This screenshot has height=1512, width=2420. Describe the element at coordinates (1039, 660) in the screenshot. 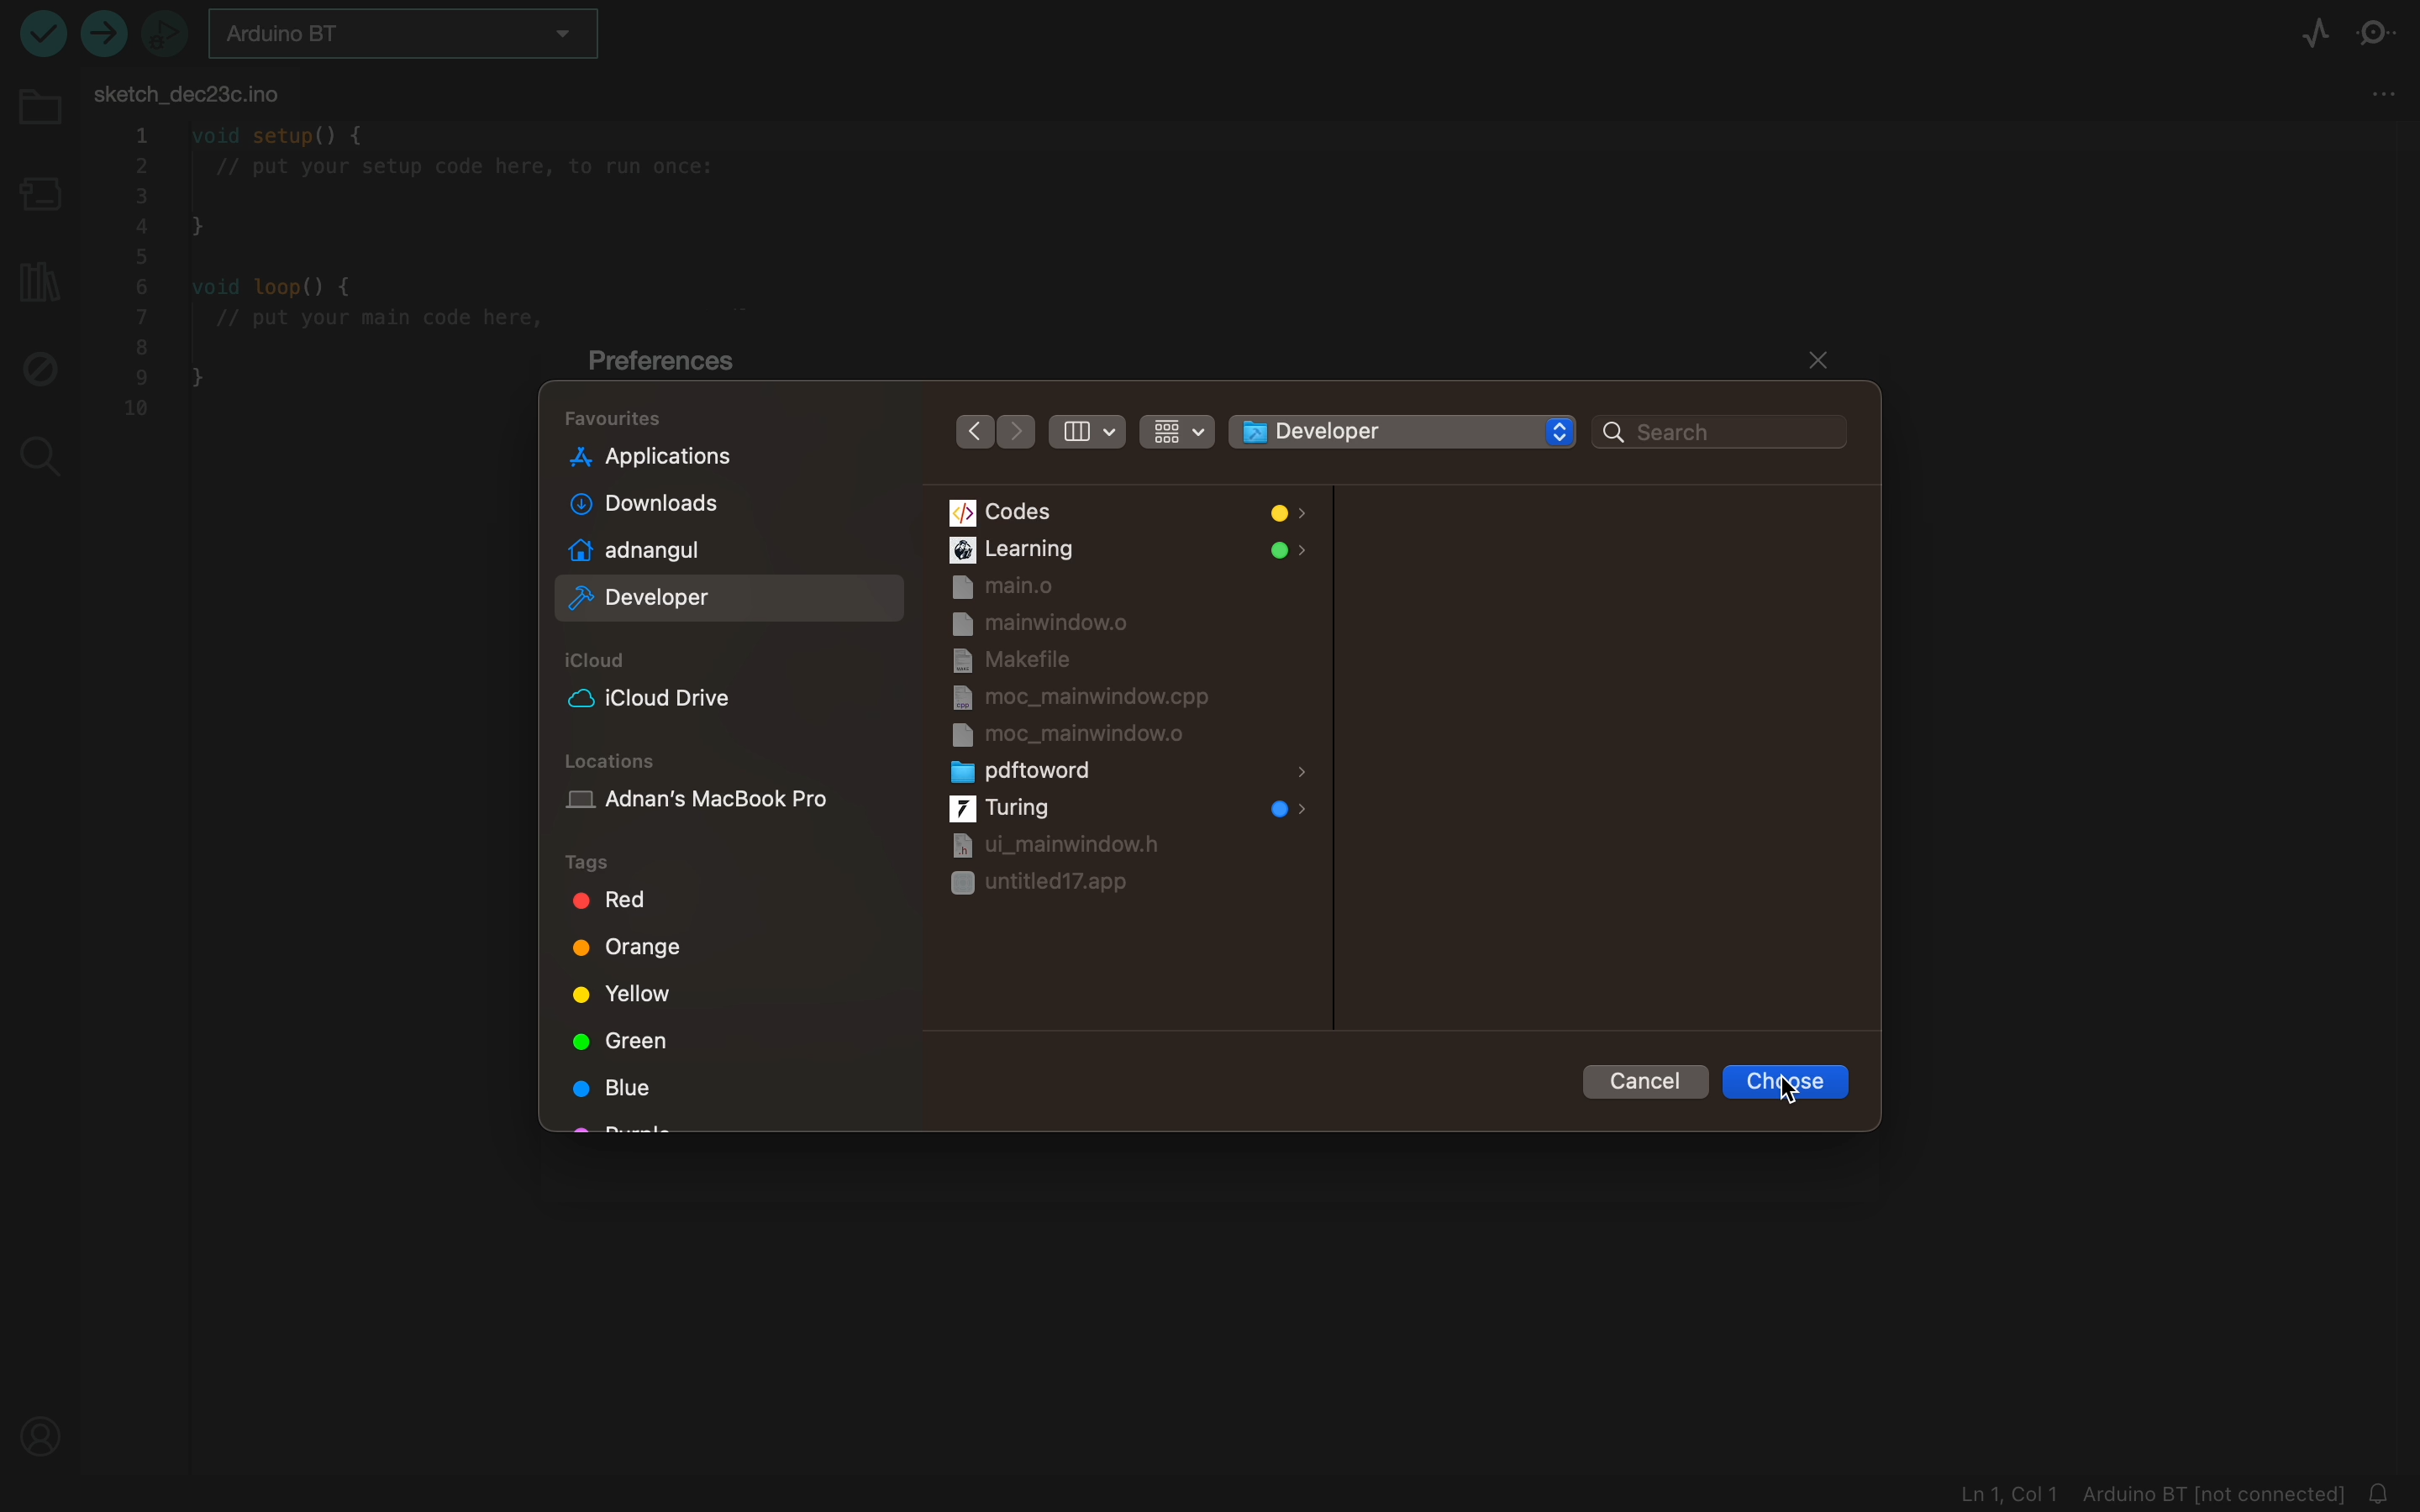

I see `makefile` at that location.